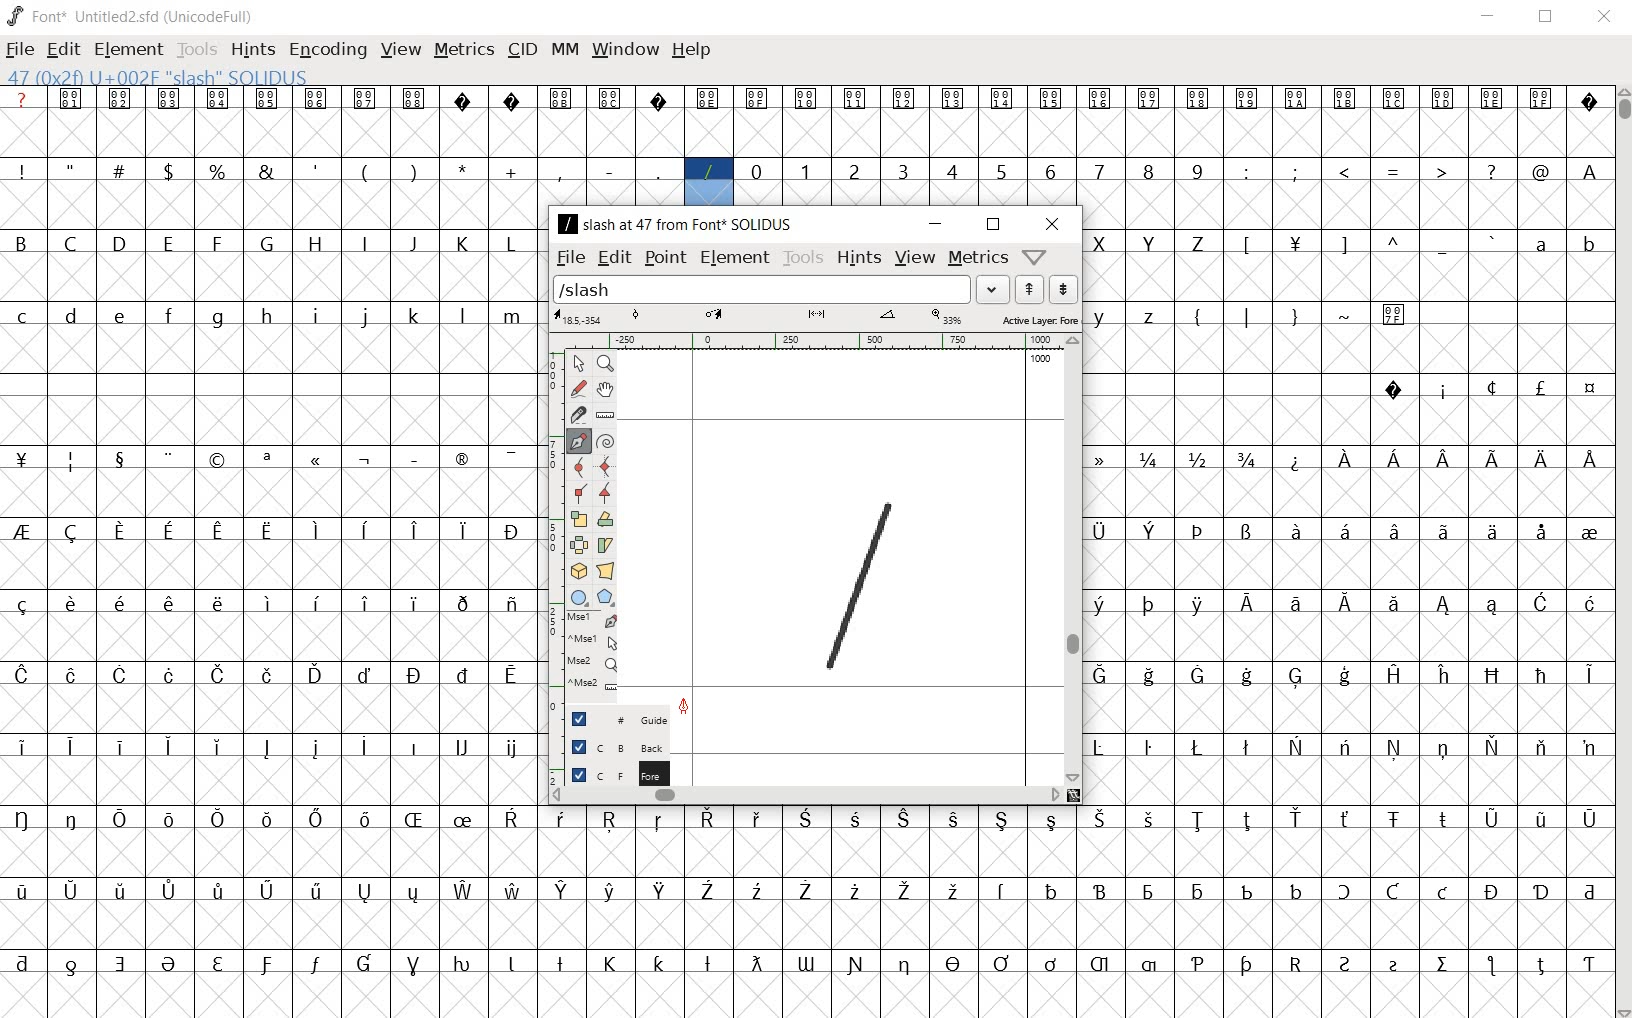  I want to click on EDIT, so click(64, 50).